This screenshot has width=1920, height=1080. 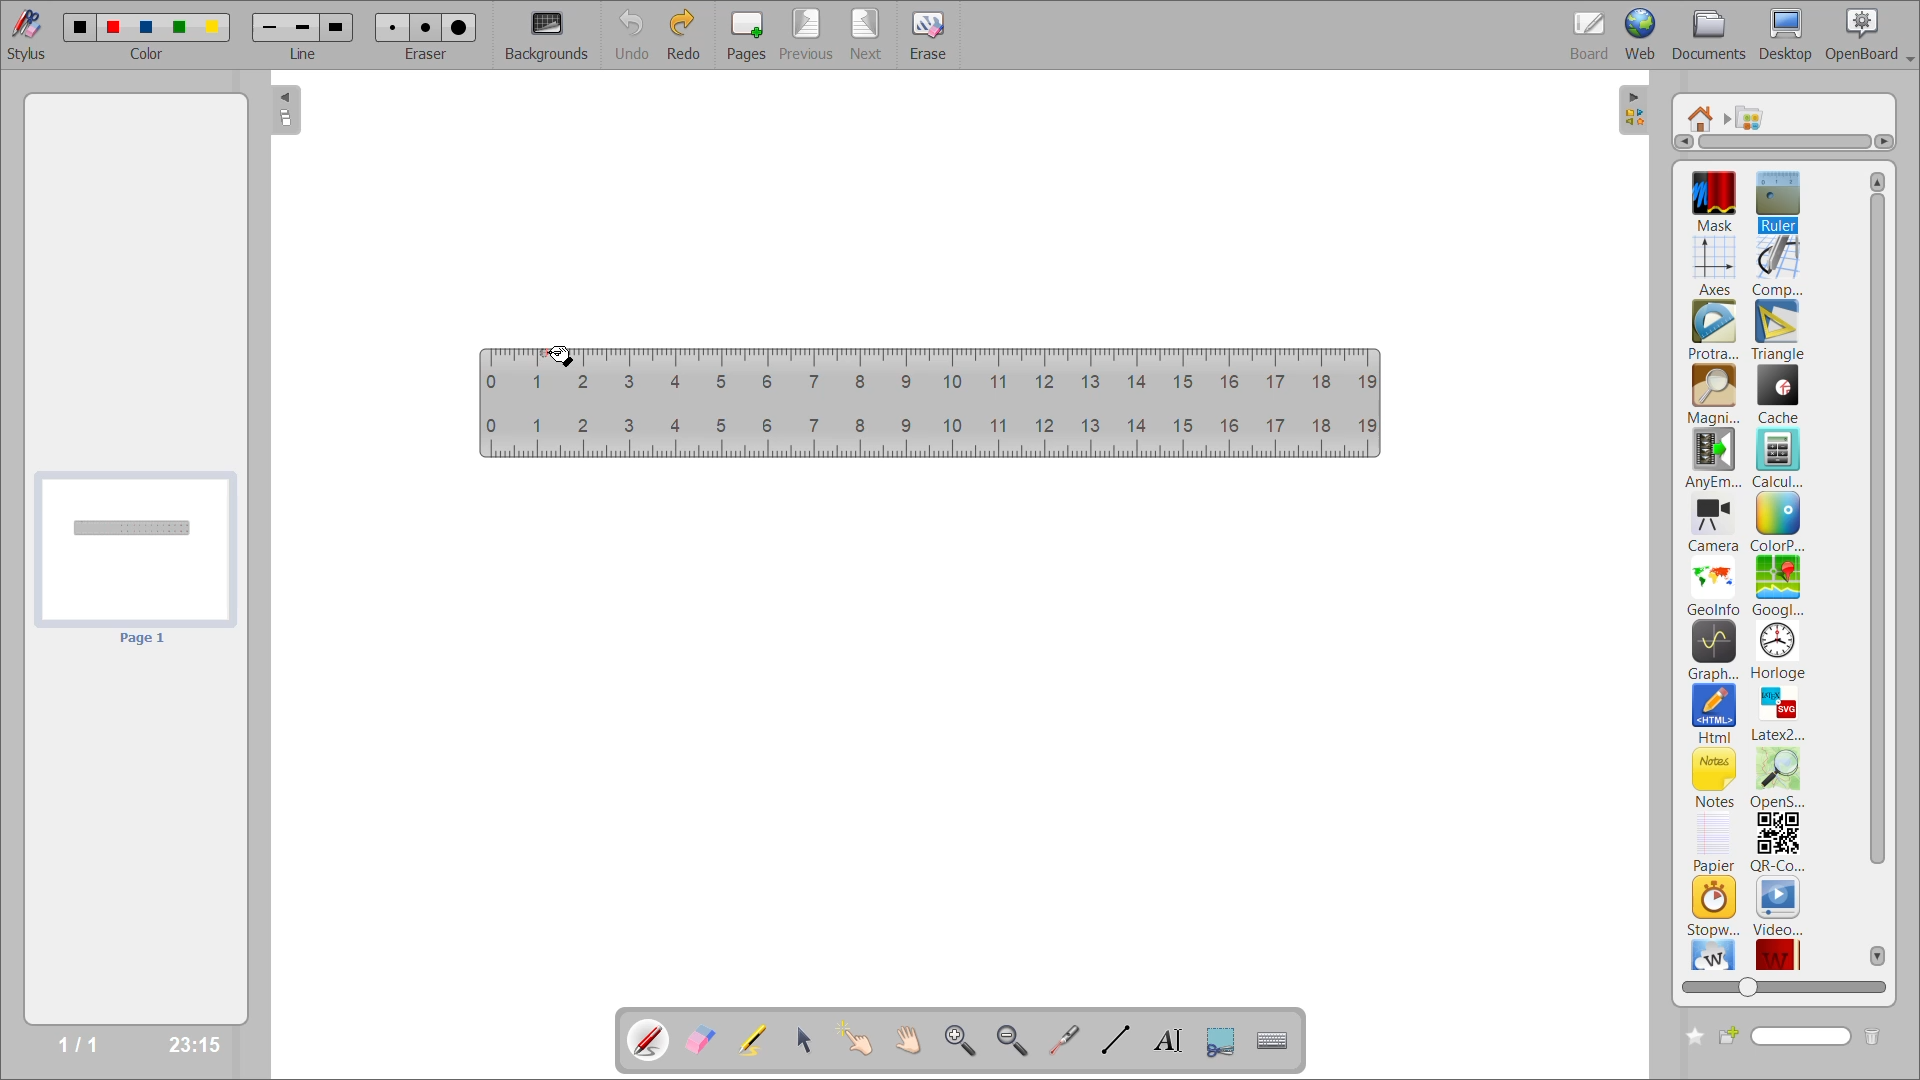 I want to click on video, so click(x=1779, y=905).